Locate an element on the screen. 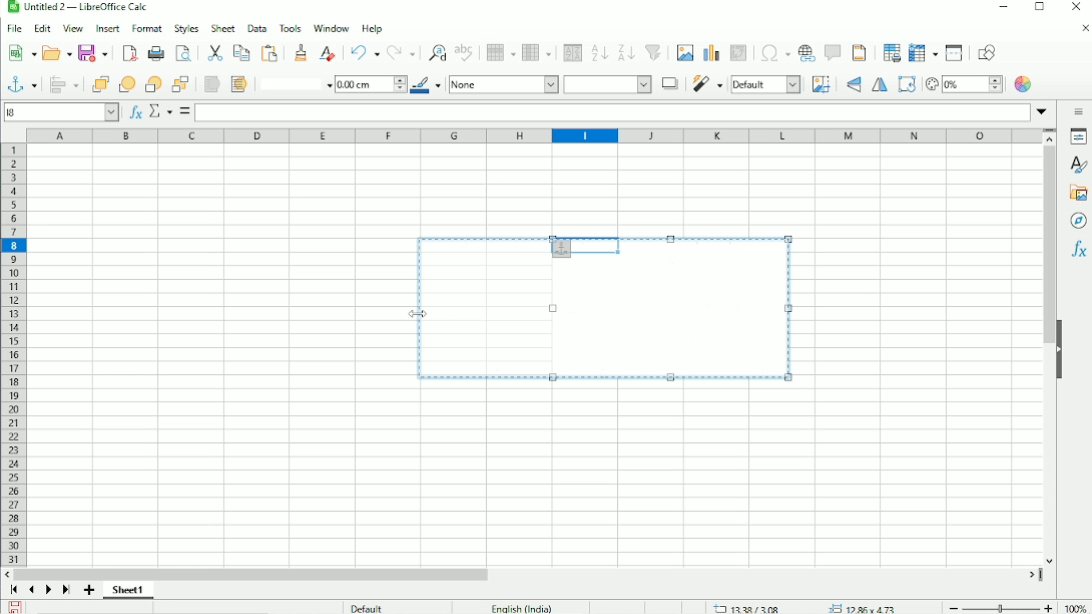 This screenshot has height=614, width=1092. Select anchor for objects is located at coordinates (20, 83).